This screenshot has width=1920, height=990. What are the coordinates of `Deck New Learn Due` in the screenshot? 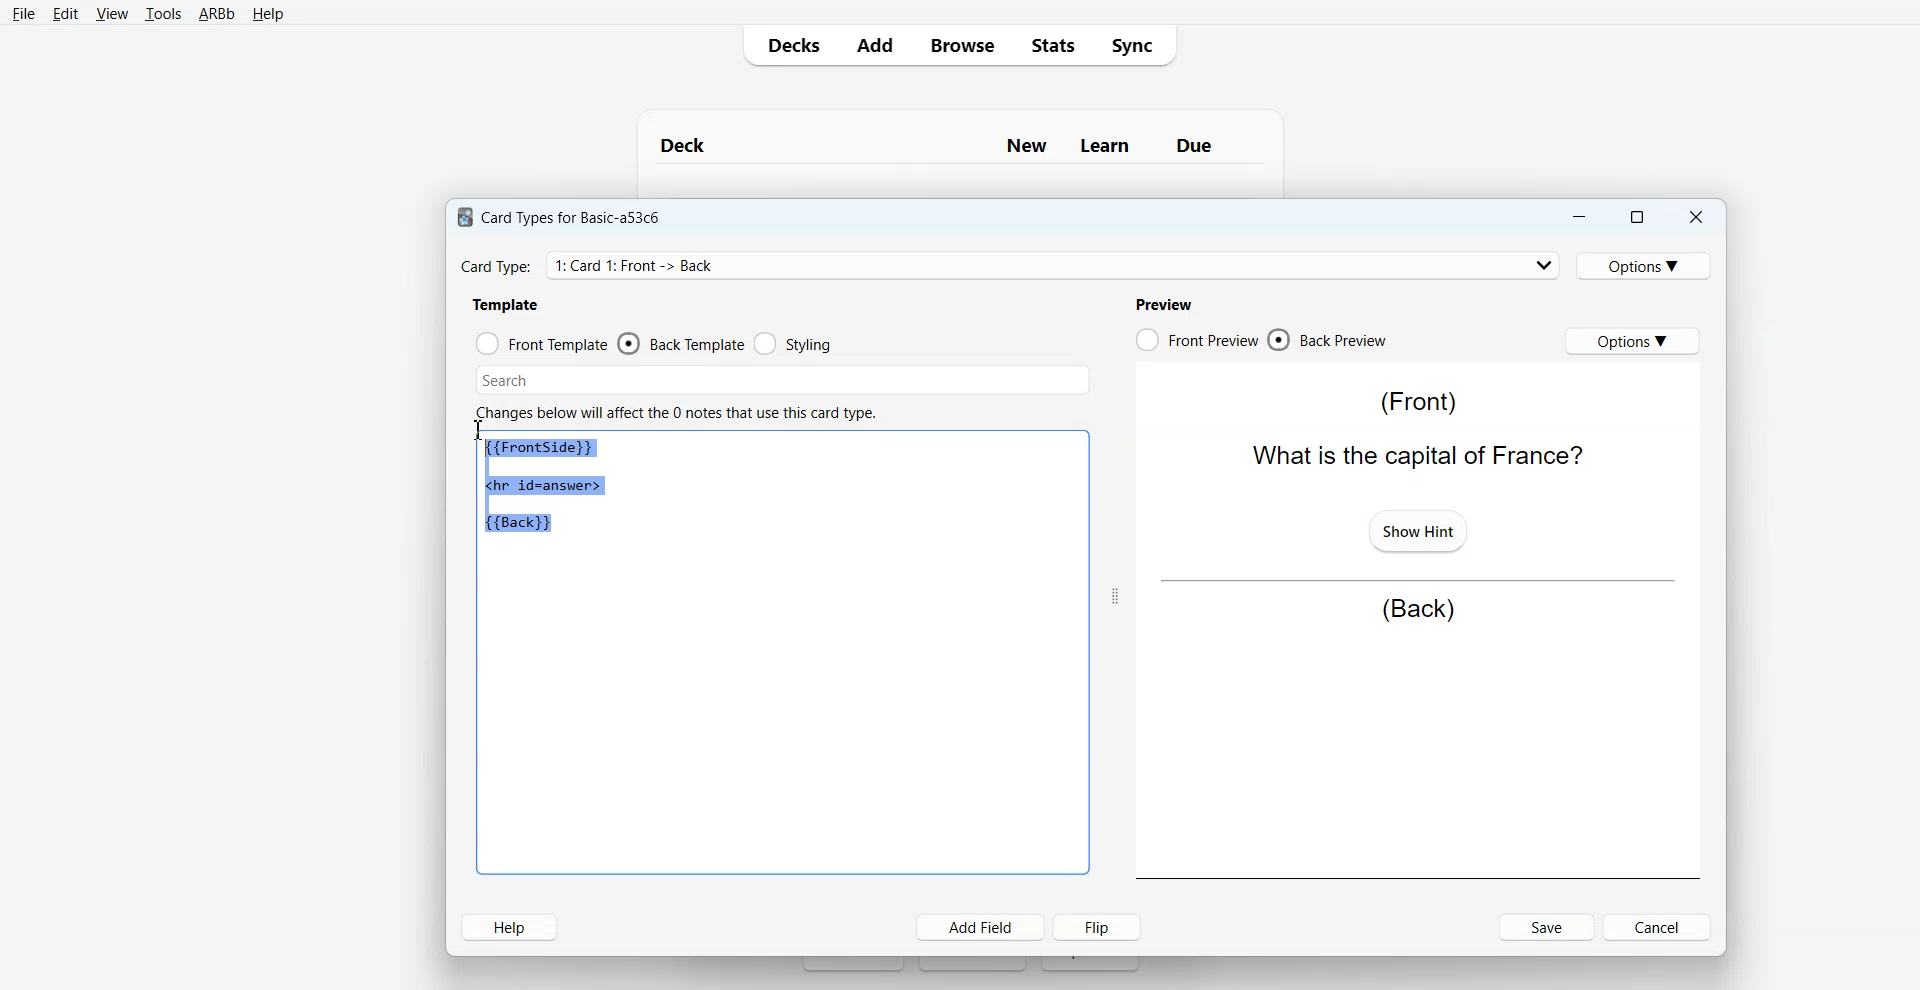 It's located at (947, 145).